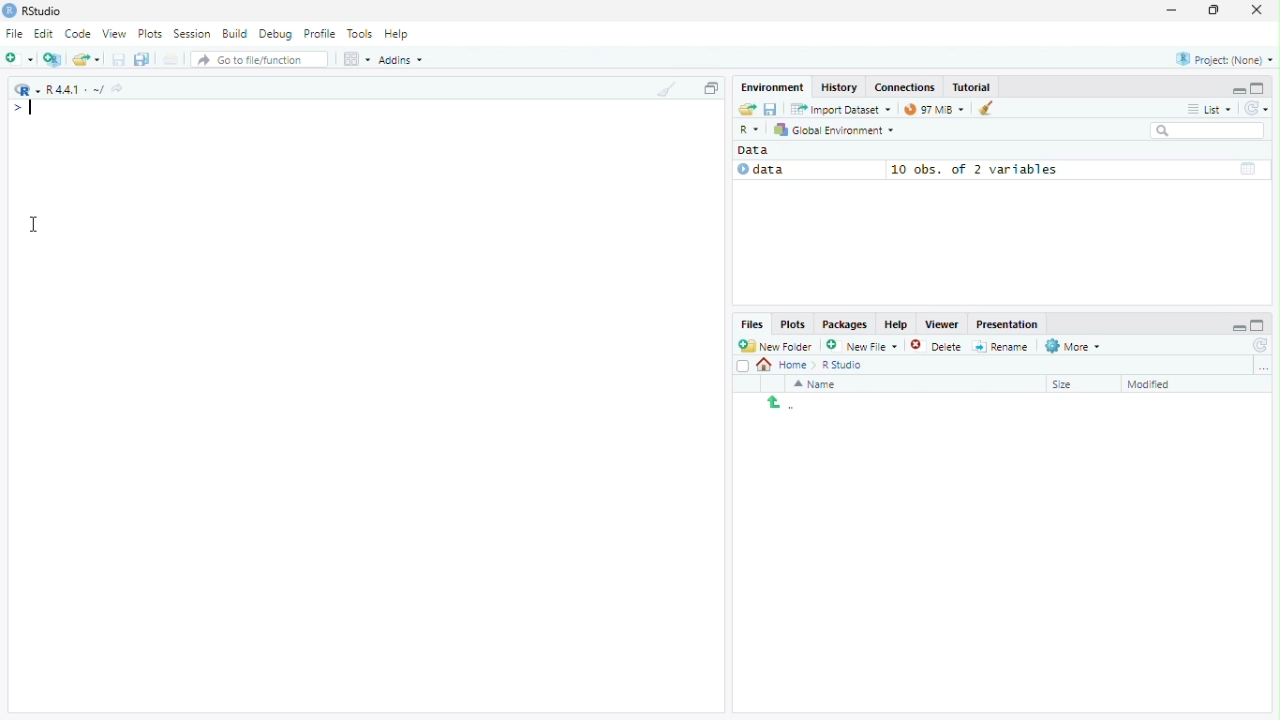 The image size is (1280, 720). I want to click on RStudio, so click(44, 9).